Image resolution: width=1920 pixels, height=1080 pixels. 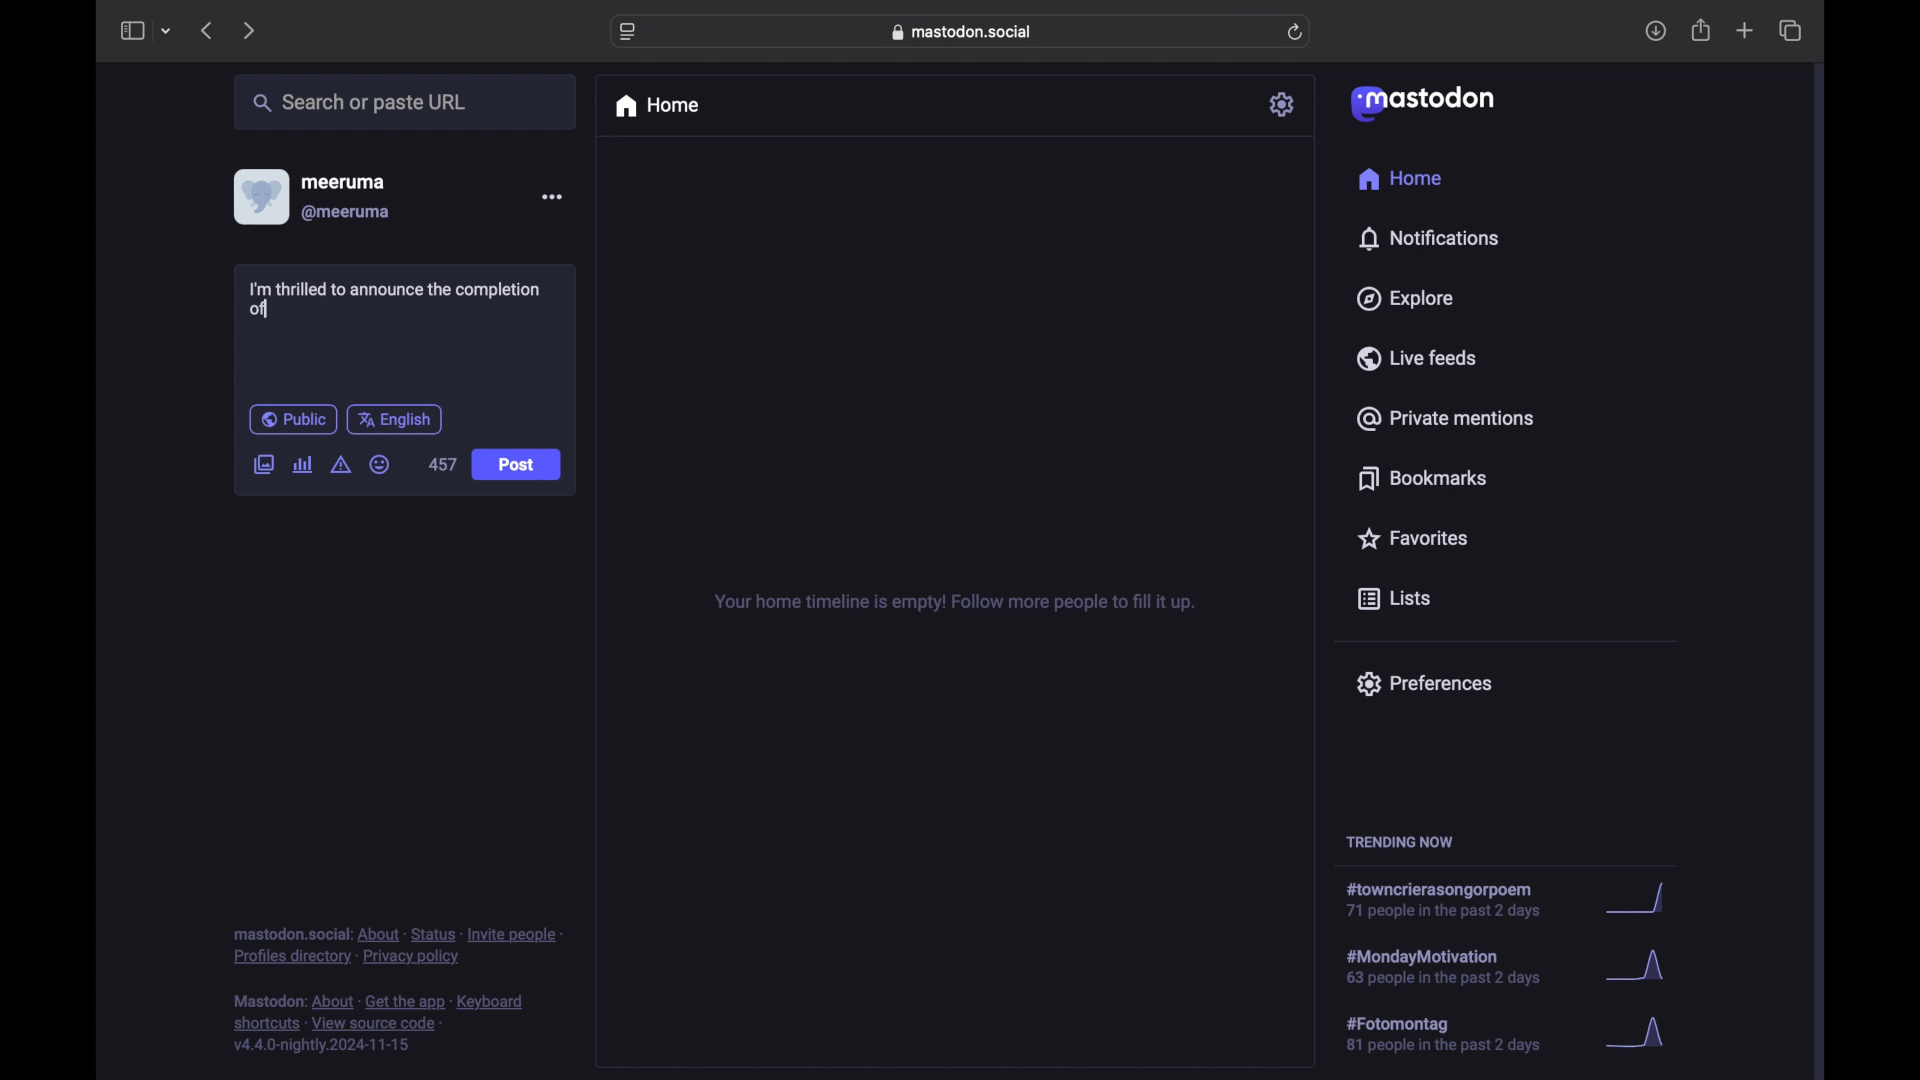 What do you see at coordinates (1643, 899) in the screenshot?
I see `graph` at bounding box center [1643, 899].